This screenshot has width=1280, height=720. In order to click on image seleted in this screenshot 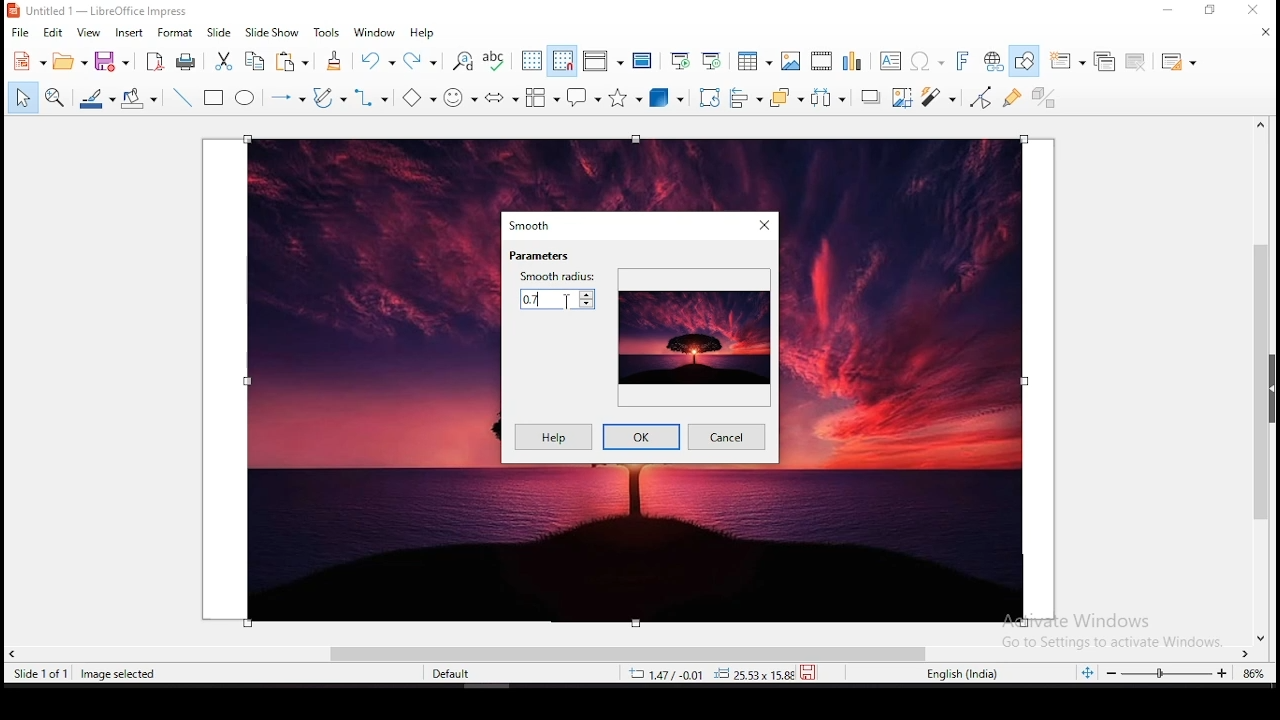, I will do `click(119, 675)`.